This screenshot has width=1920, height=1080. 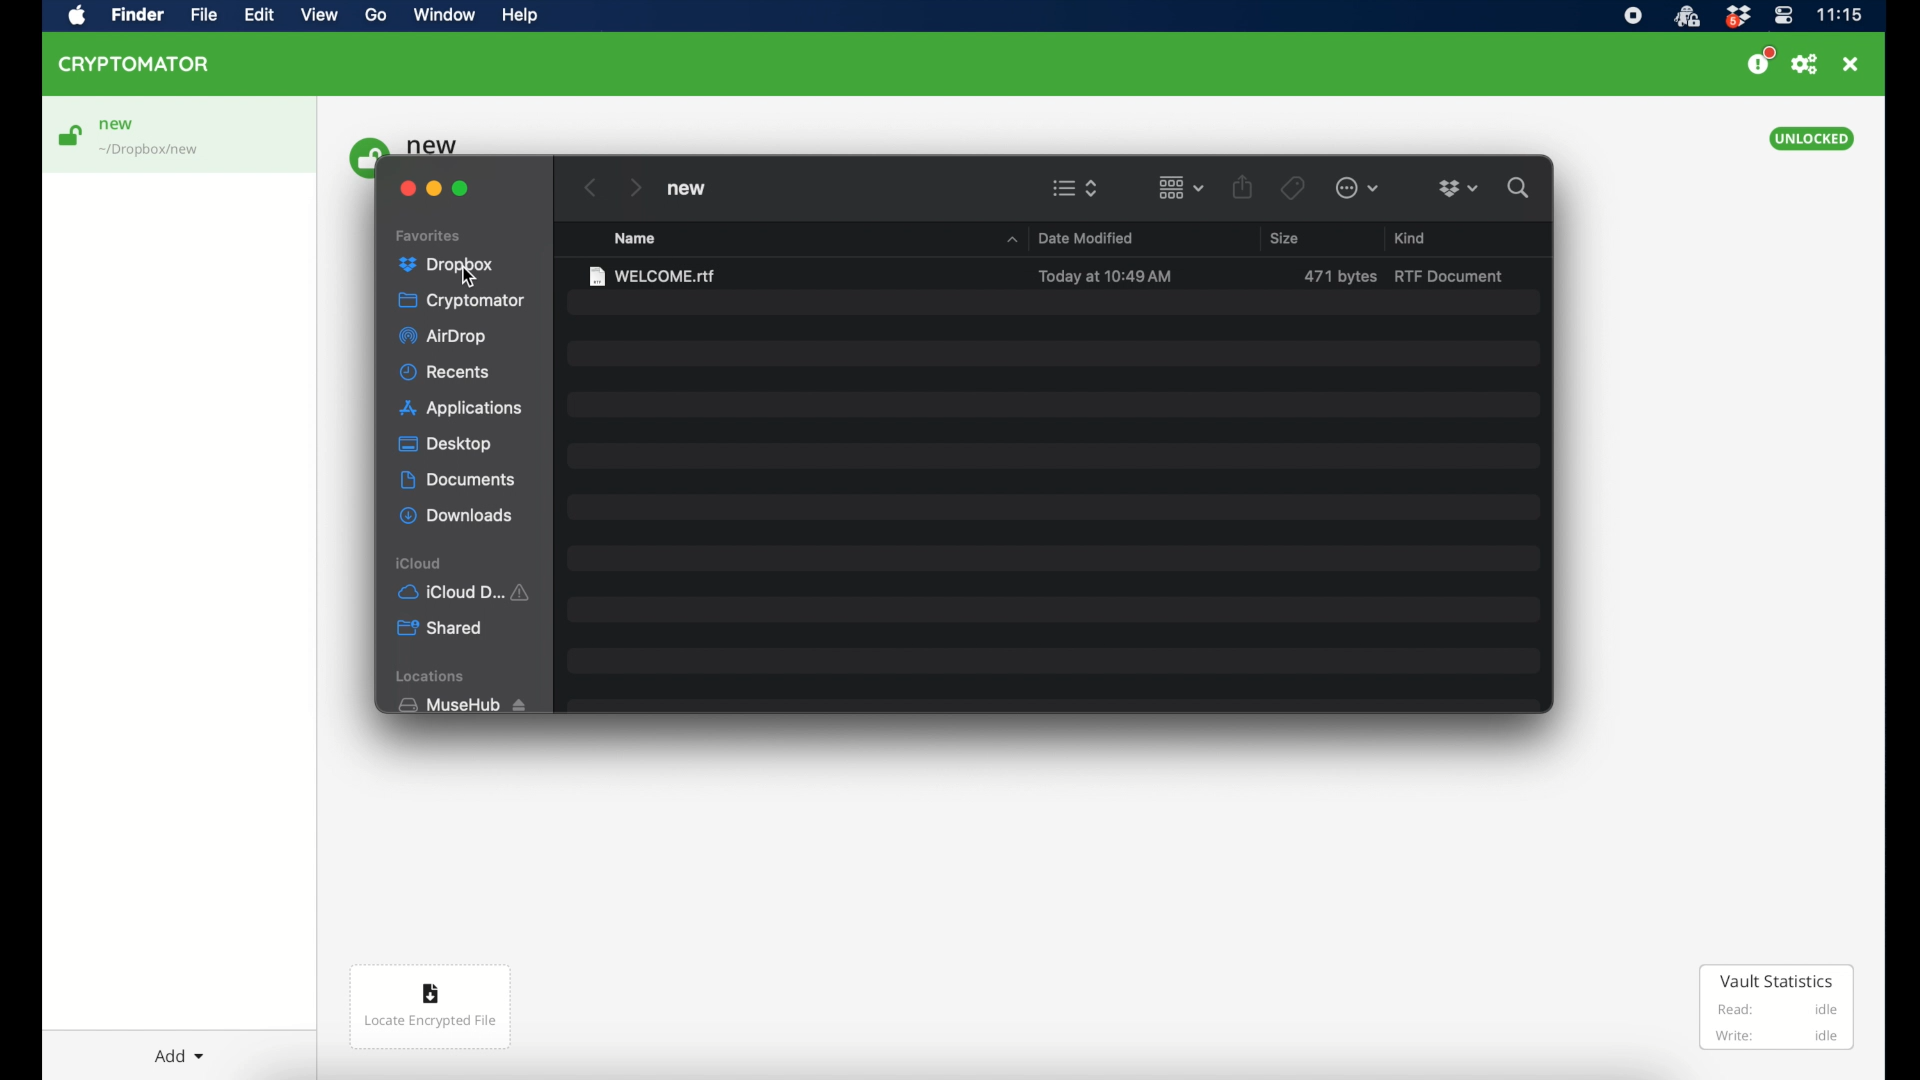 What do you see at coordinates (1850, 64) in the screenshot?
I see `close` at bounding box center [1850, 64].